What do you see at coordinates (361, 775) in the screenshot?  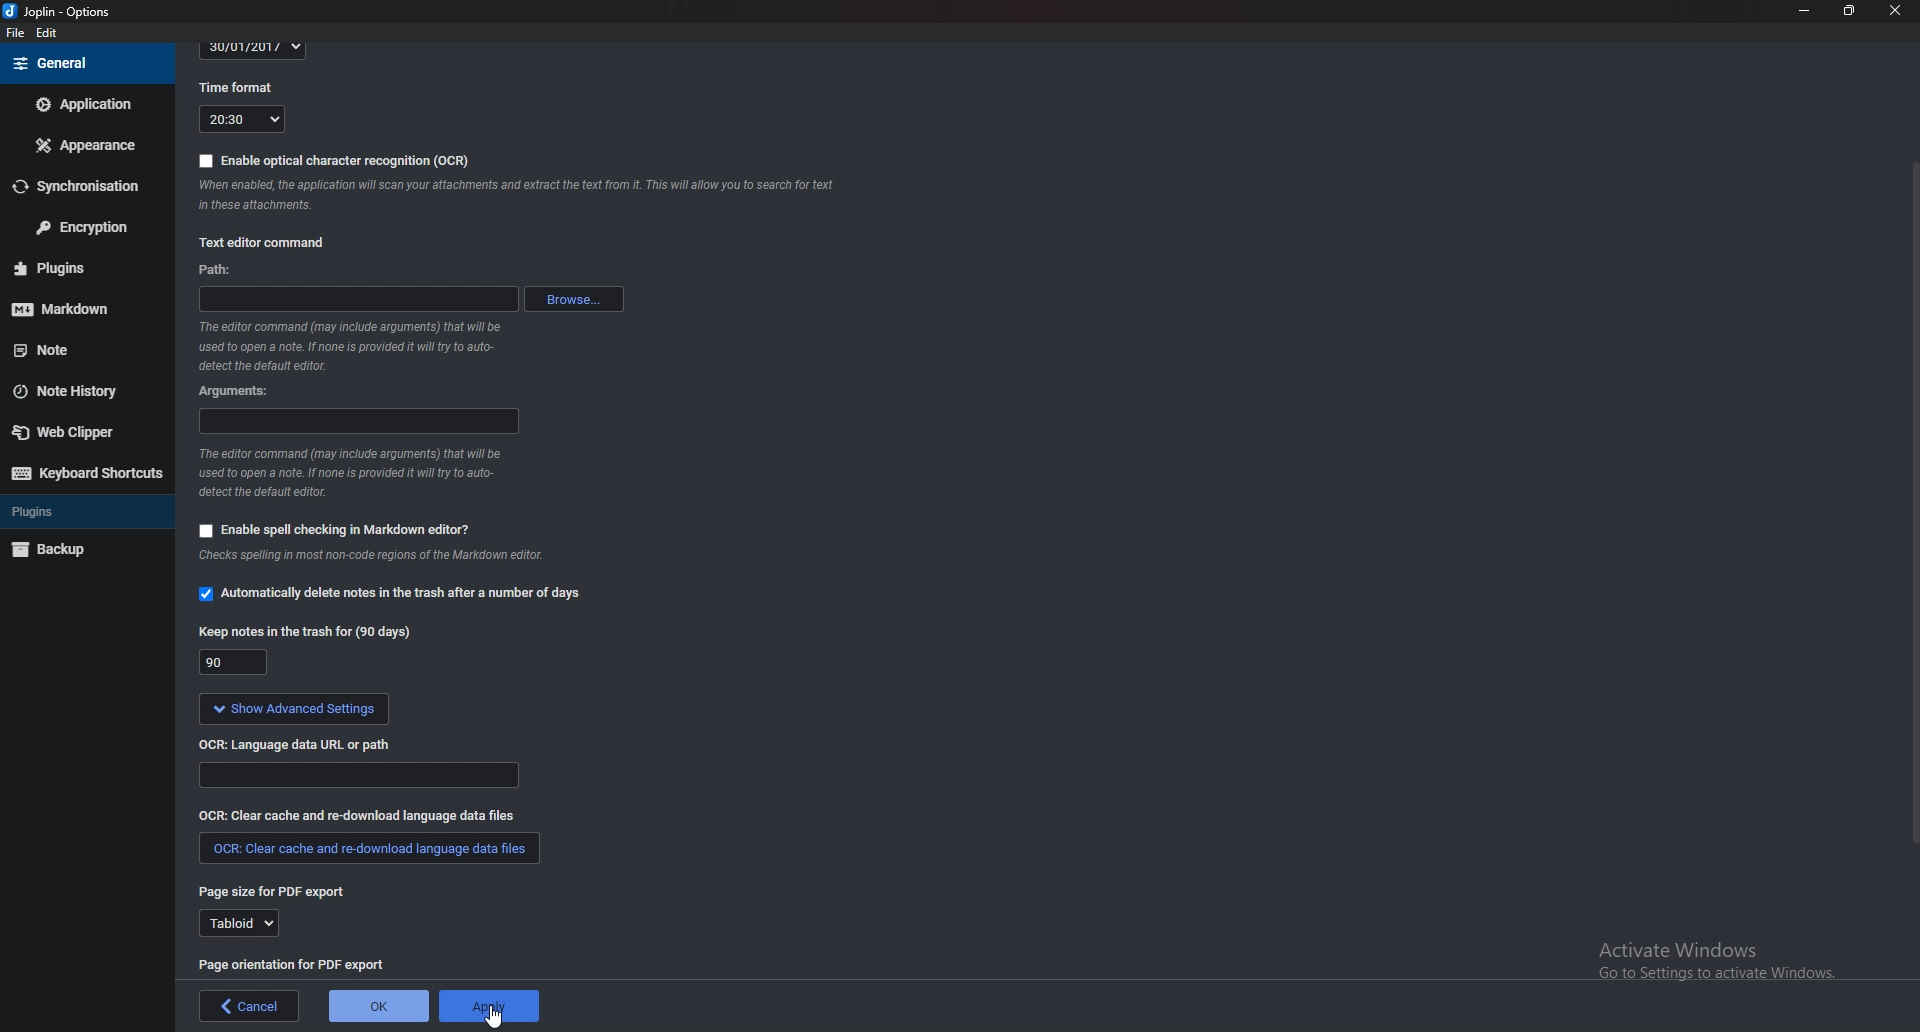 I see `Language data` at bounding box center [361, 775].